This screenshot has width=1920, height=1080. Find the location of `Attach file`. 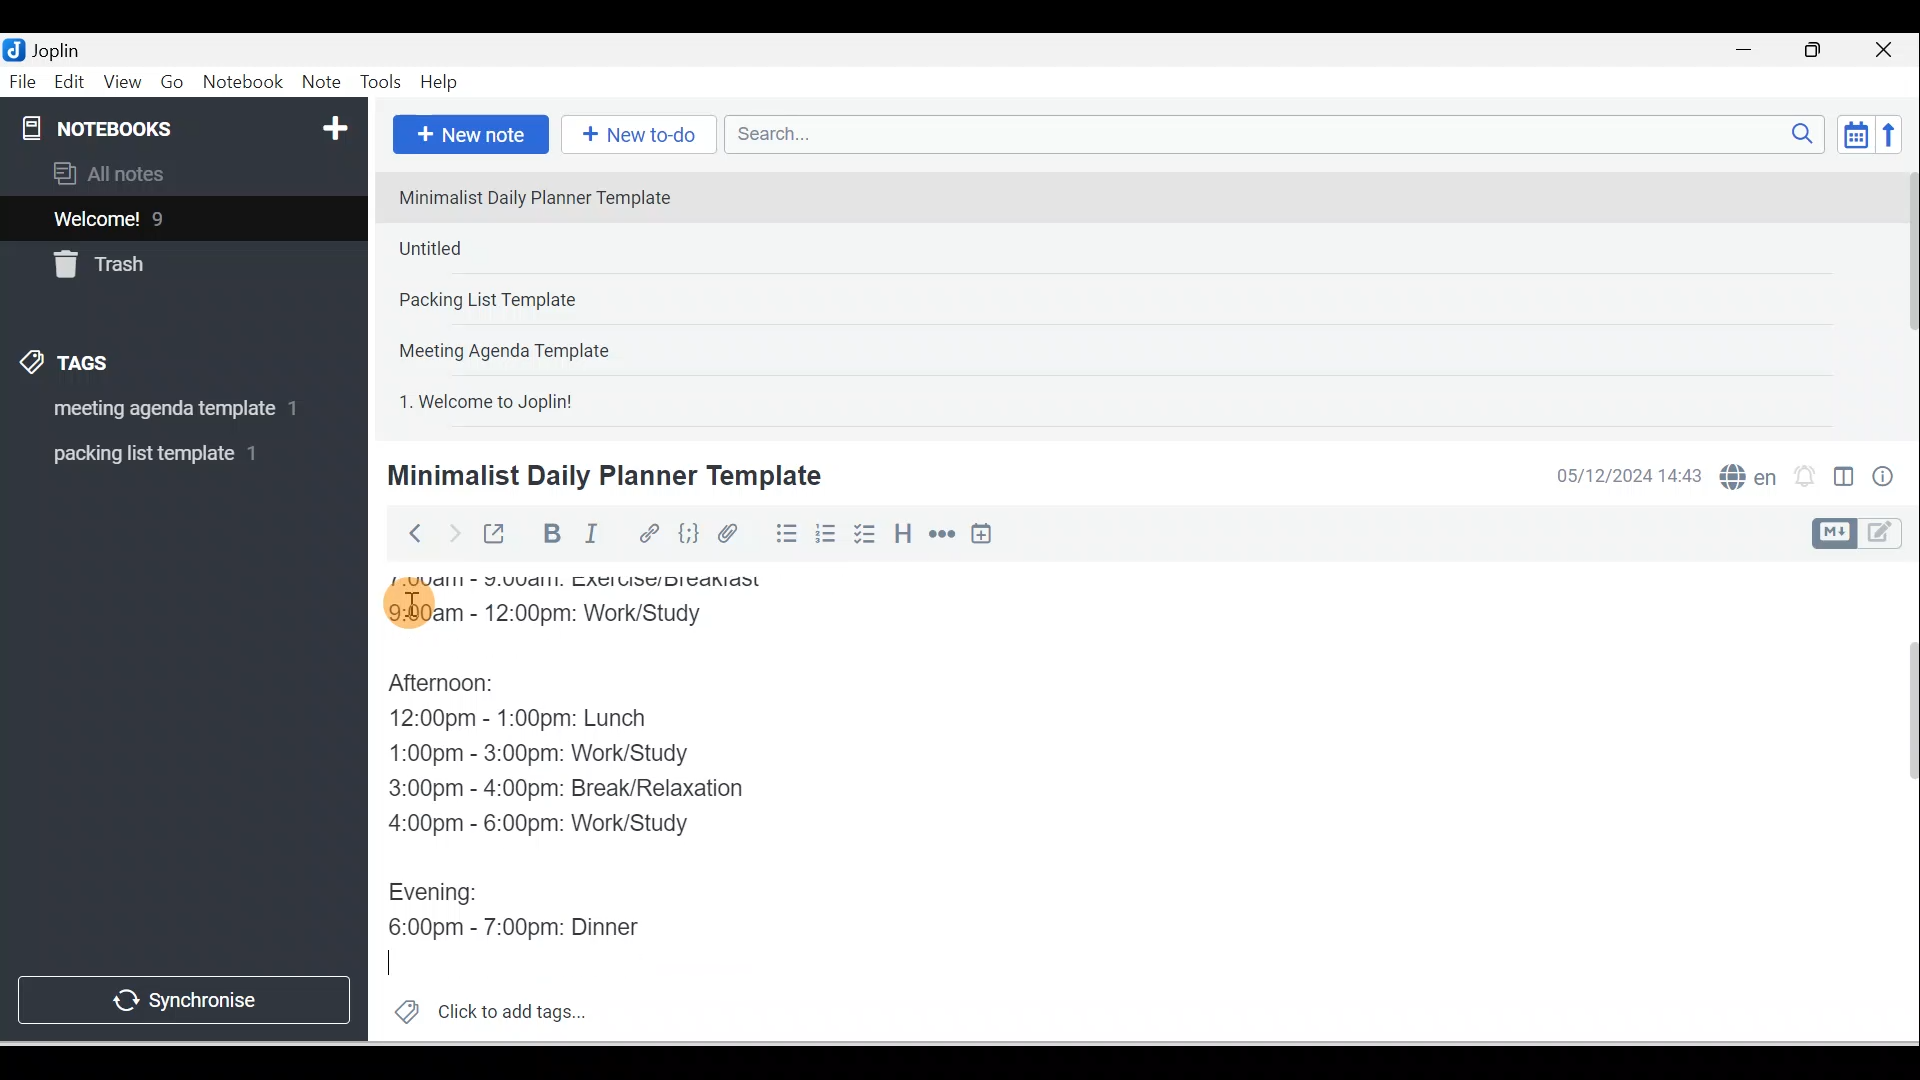

Attach file is located at coordinates (733, 533).